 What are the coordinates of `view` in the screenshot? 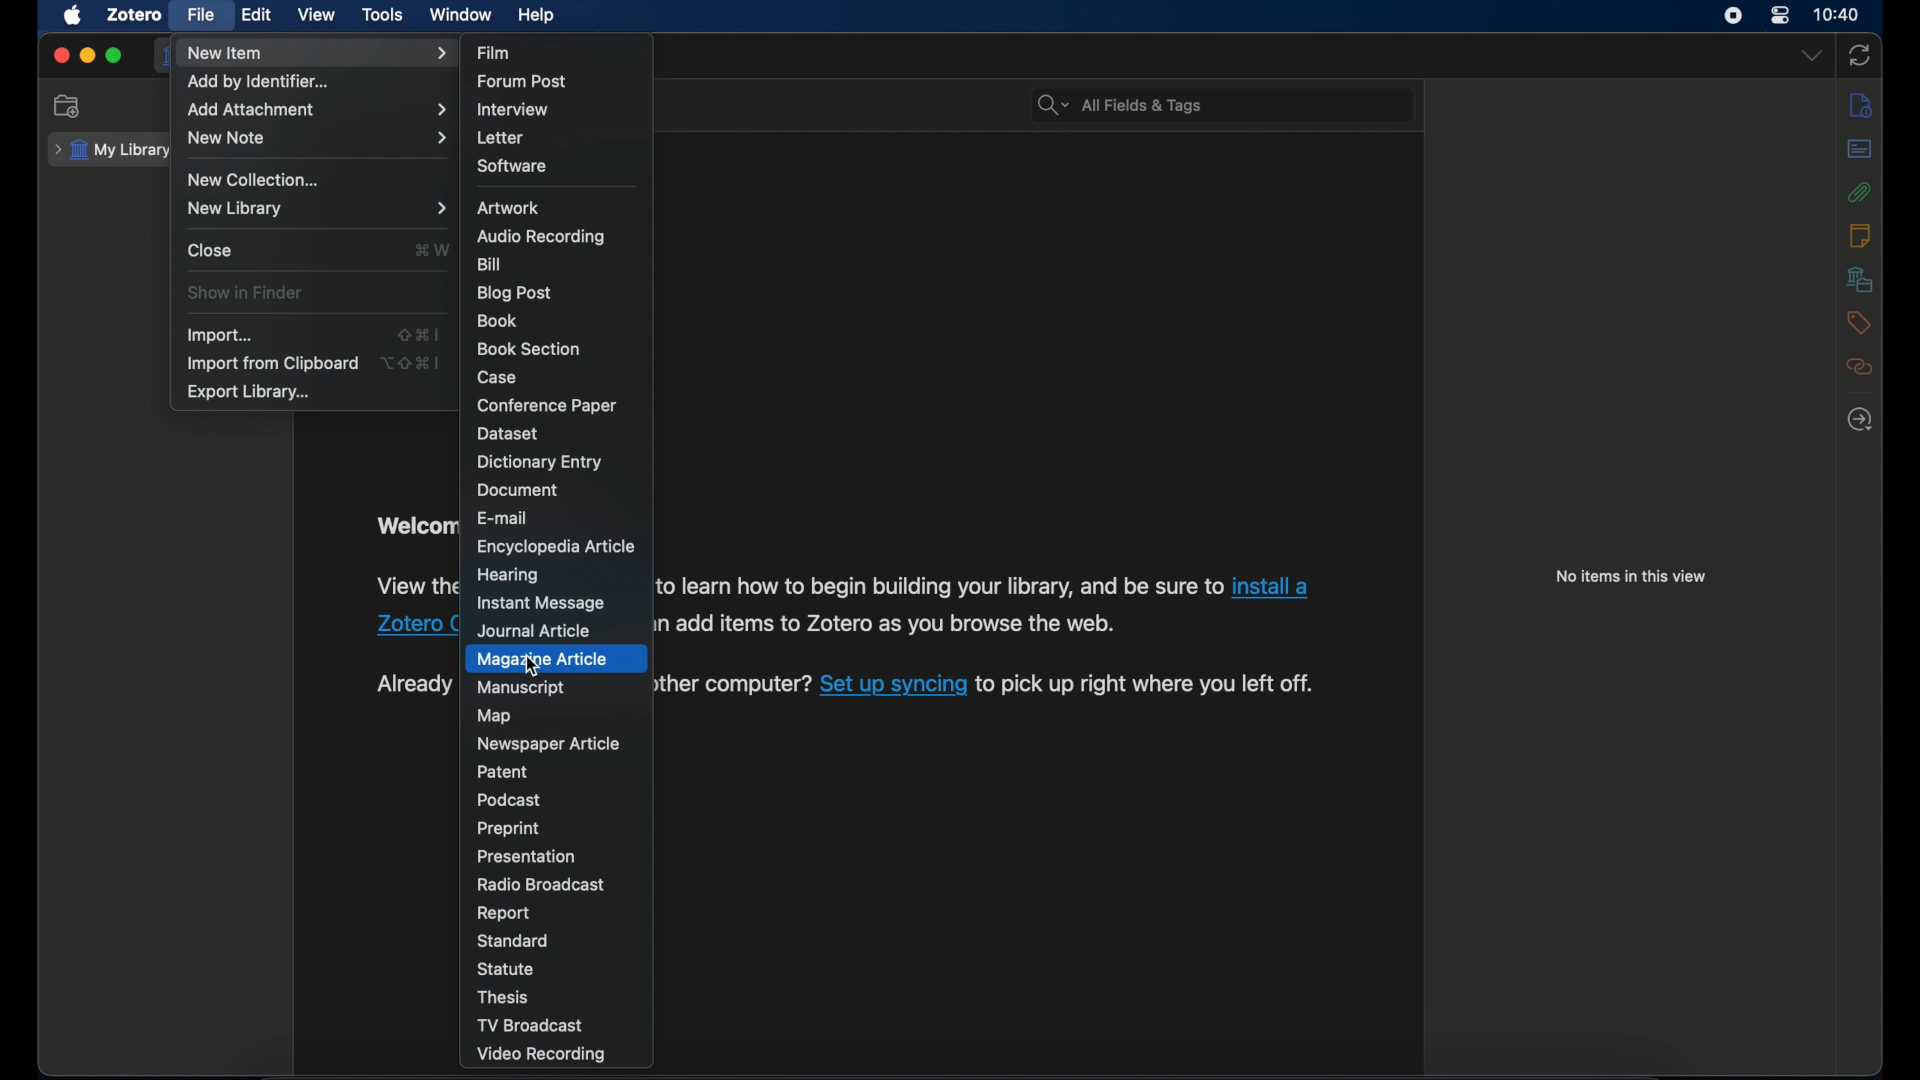 It's located at (317, 14).